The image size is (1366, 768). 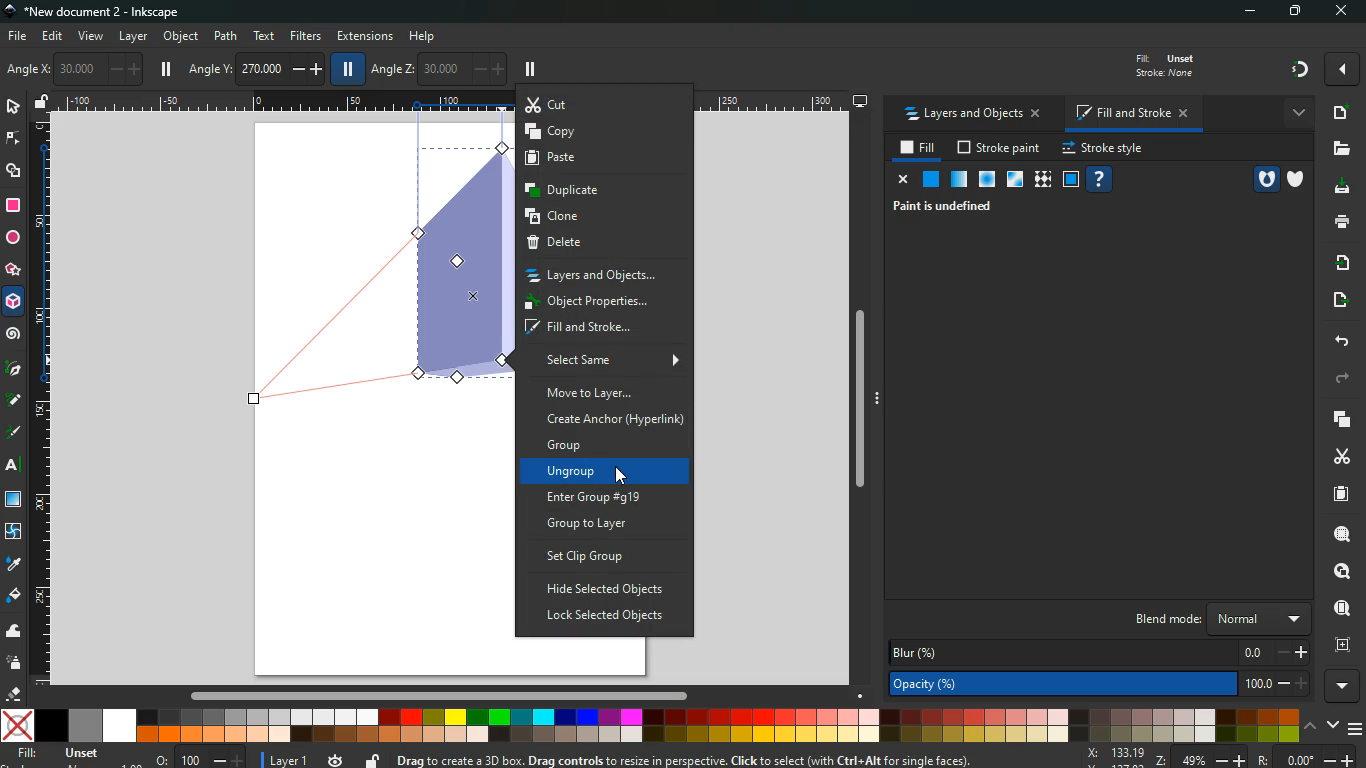 I want to click on Paint is undefined, so click(x=948, y=205).